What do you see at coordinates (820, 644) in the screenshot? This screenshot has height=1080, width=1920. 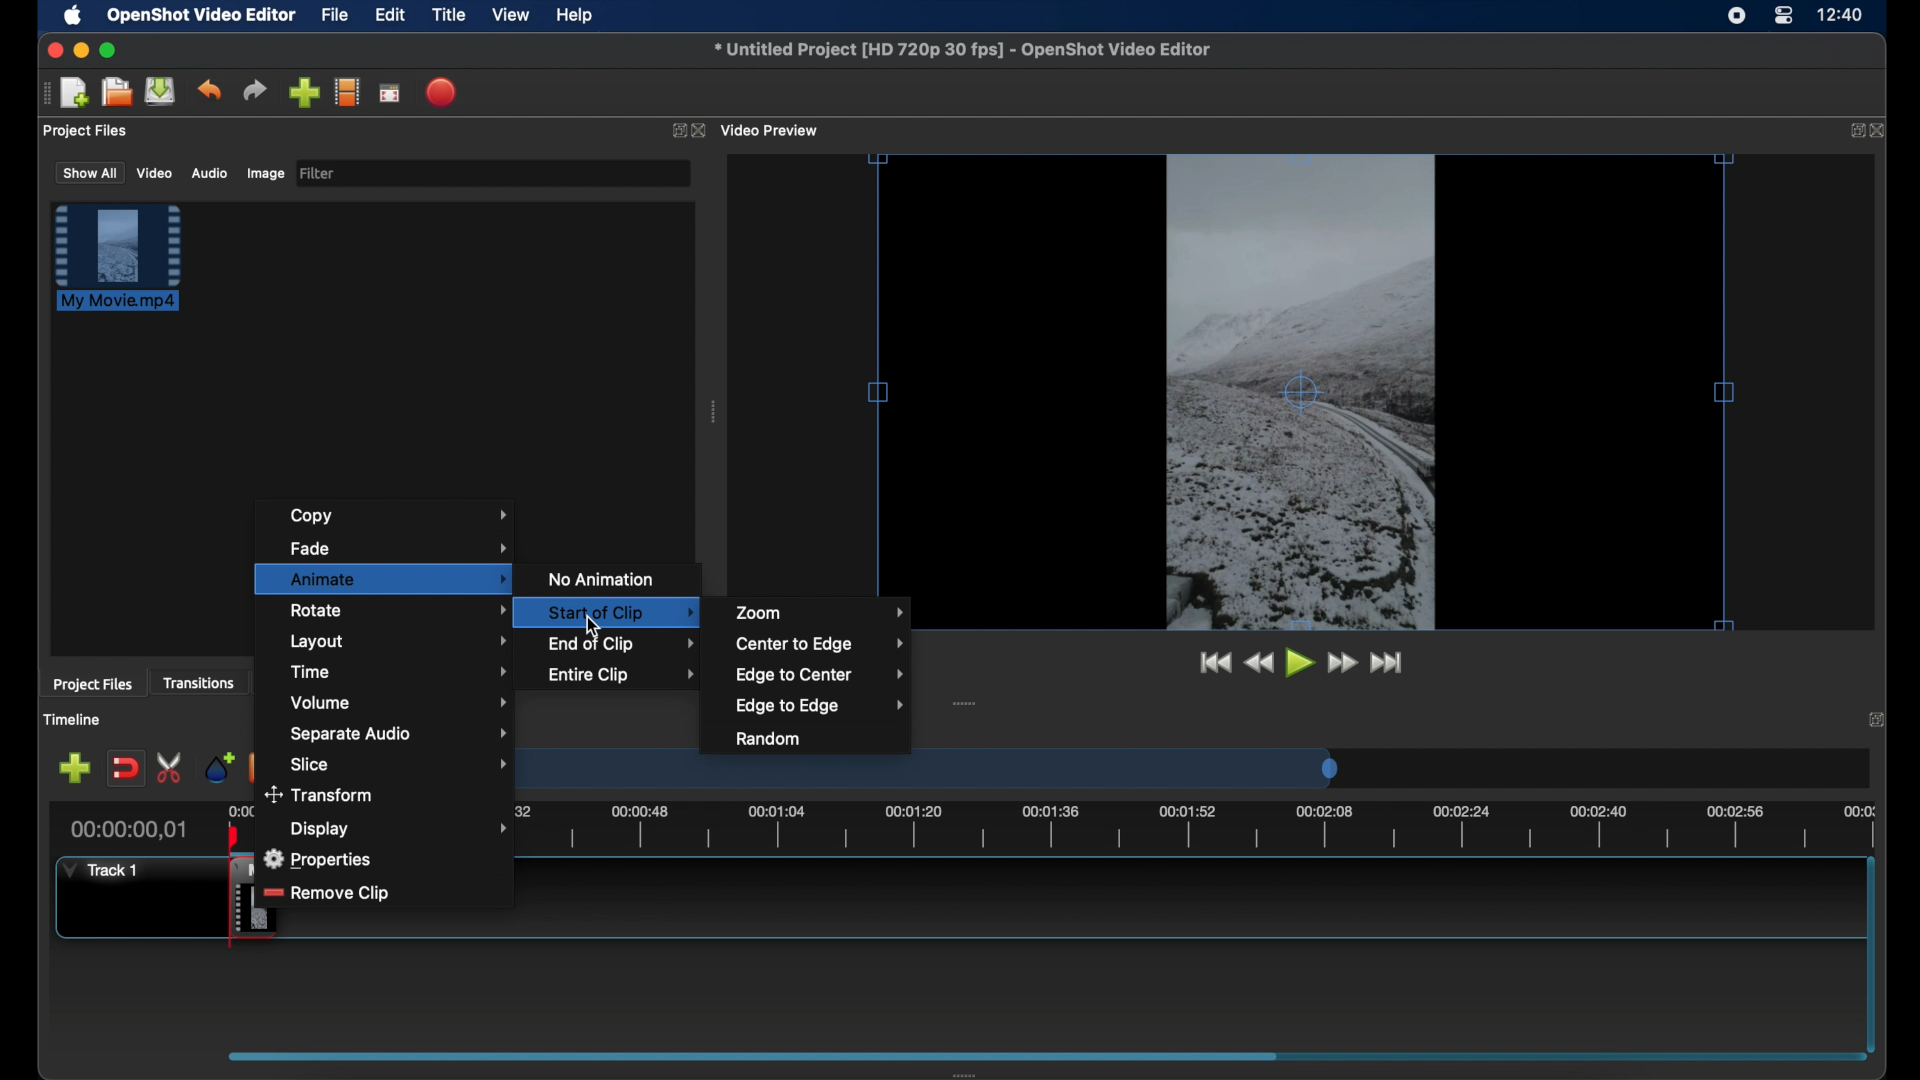 I see `center to edge  menu` at bounding box center [820, 644].